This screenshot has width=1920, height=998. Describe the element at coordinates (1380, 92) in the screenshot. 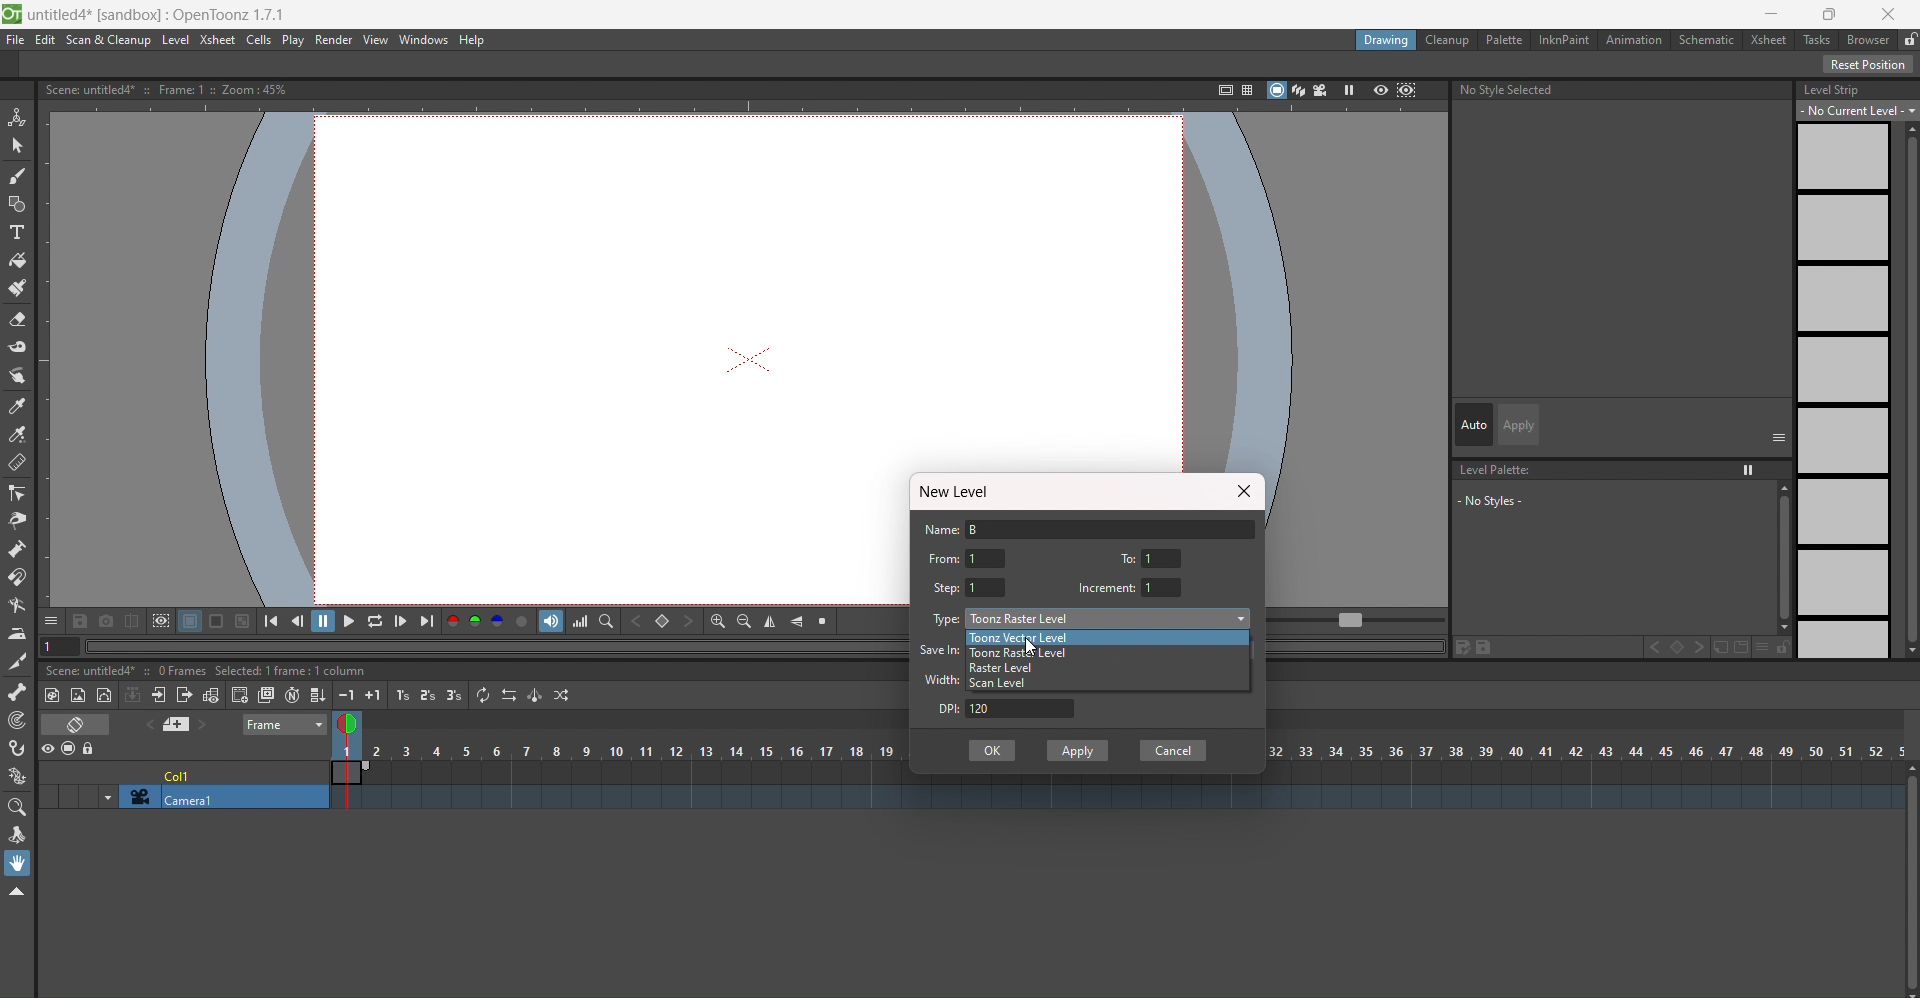

I see `preview` at that location.